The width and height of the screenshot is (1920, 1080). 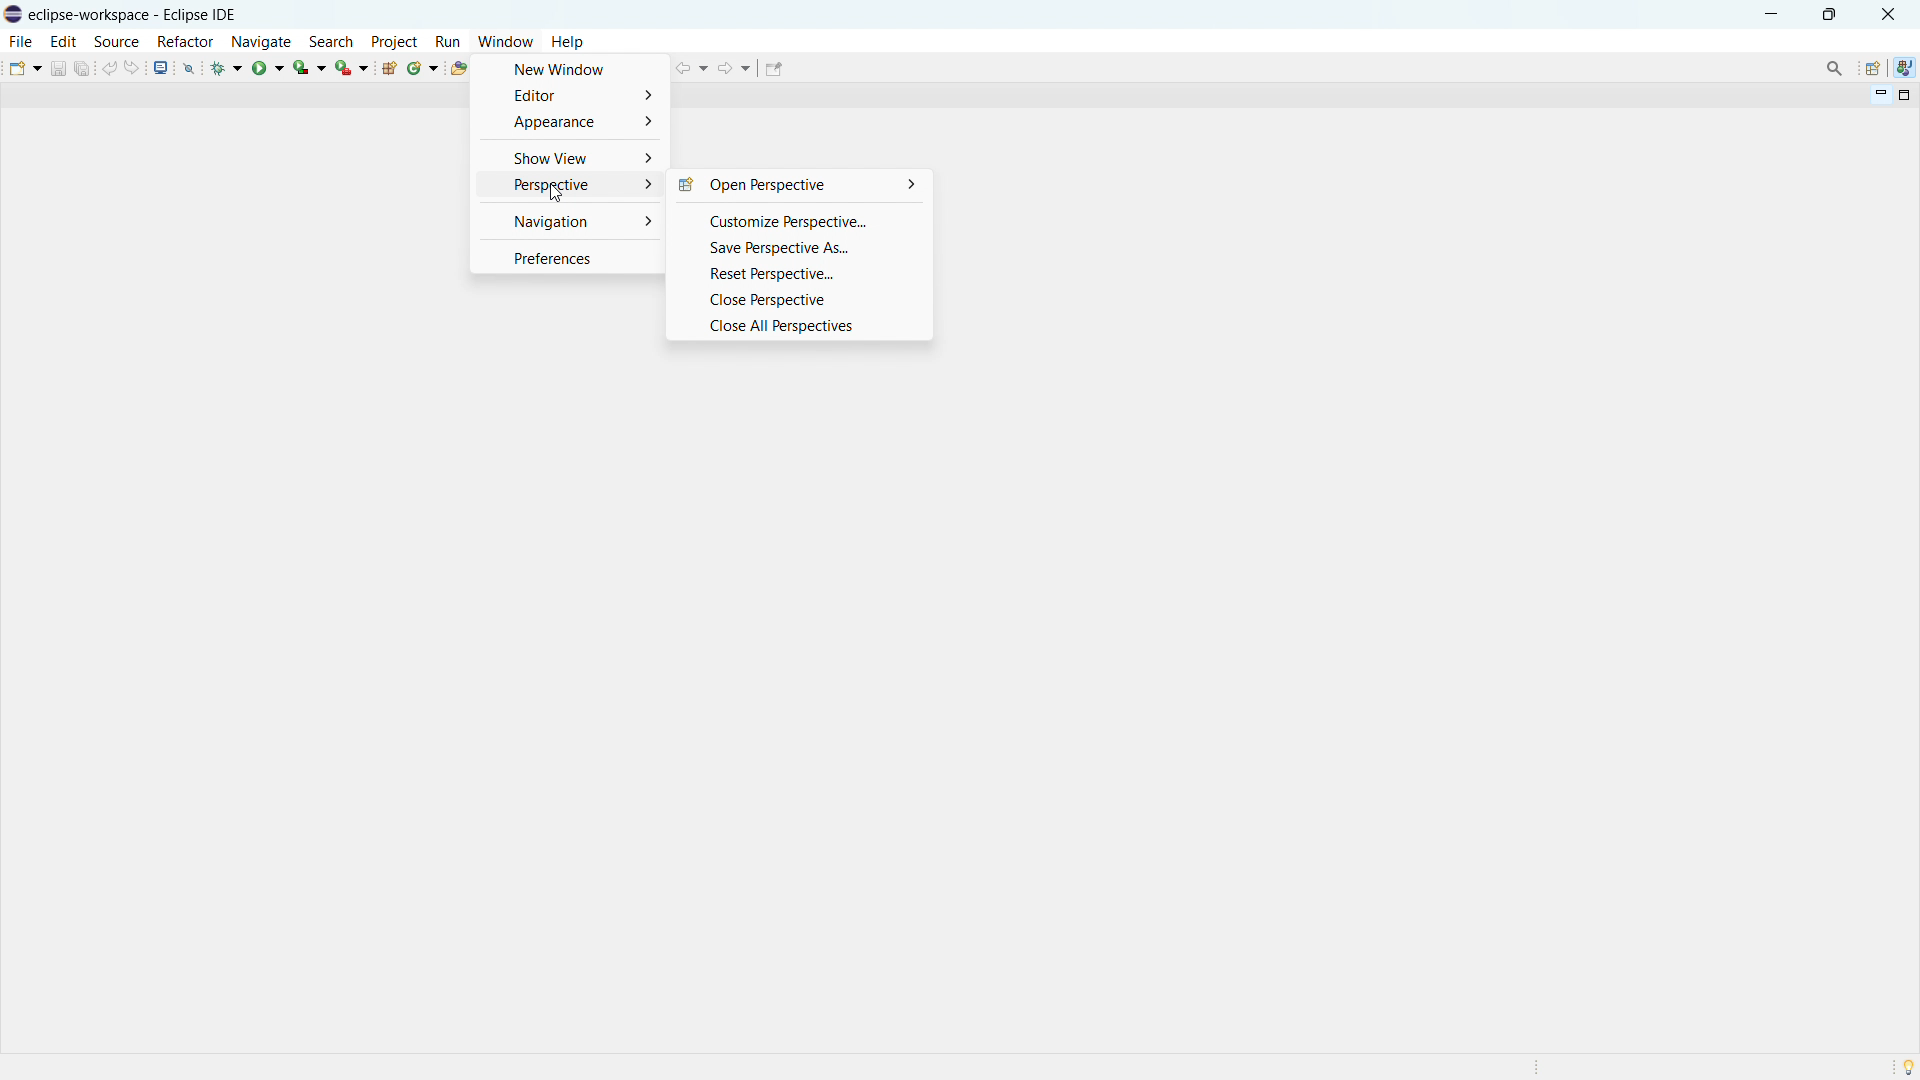 I want to click on Cursor, so click(x=557, y=194).